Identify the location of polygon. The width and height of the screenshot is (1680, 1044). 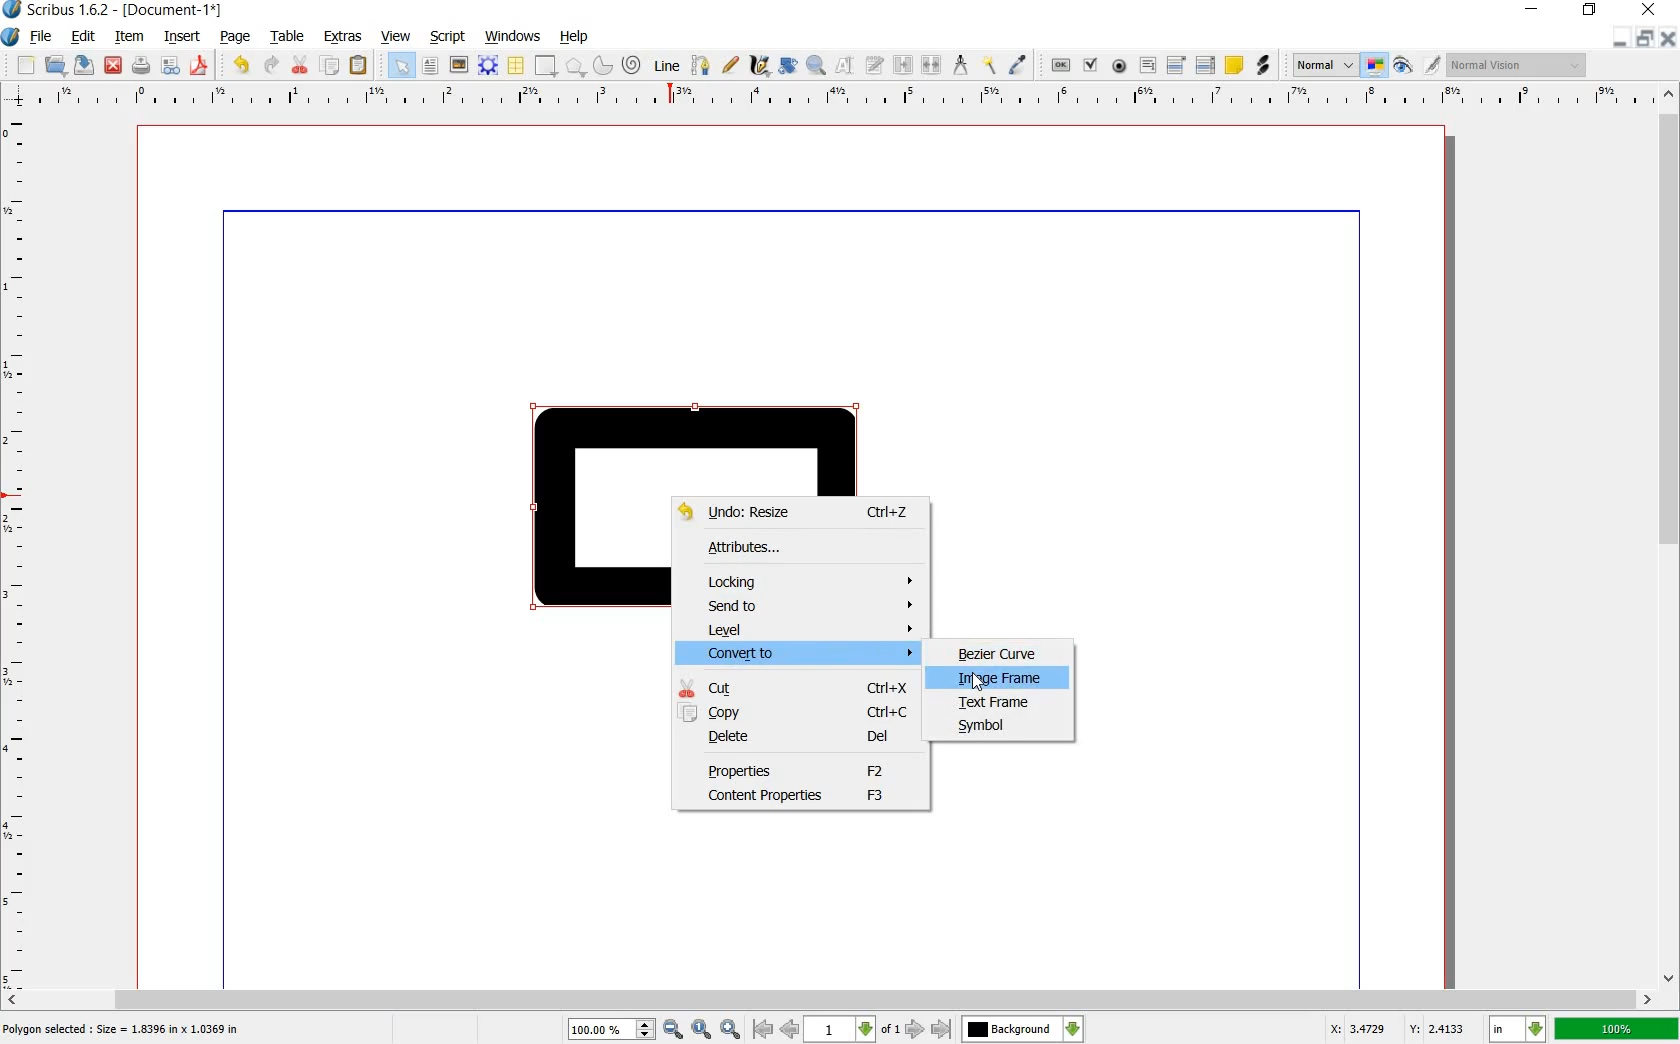
(575, 66).